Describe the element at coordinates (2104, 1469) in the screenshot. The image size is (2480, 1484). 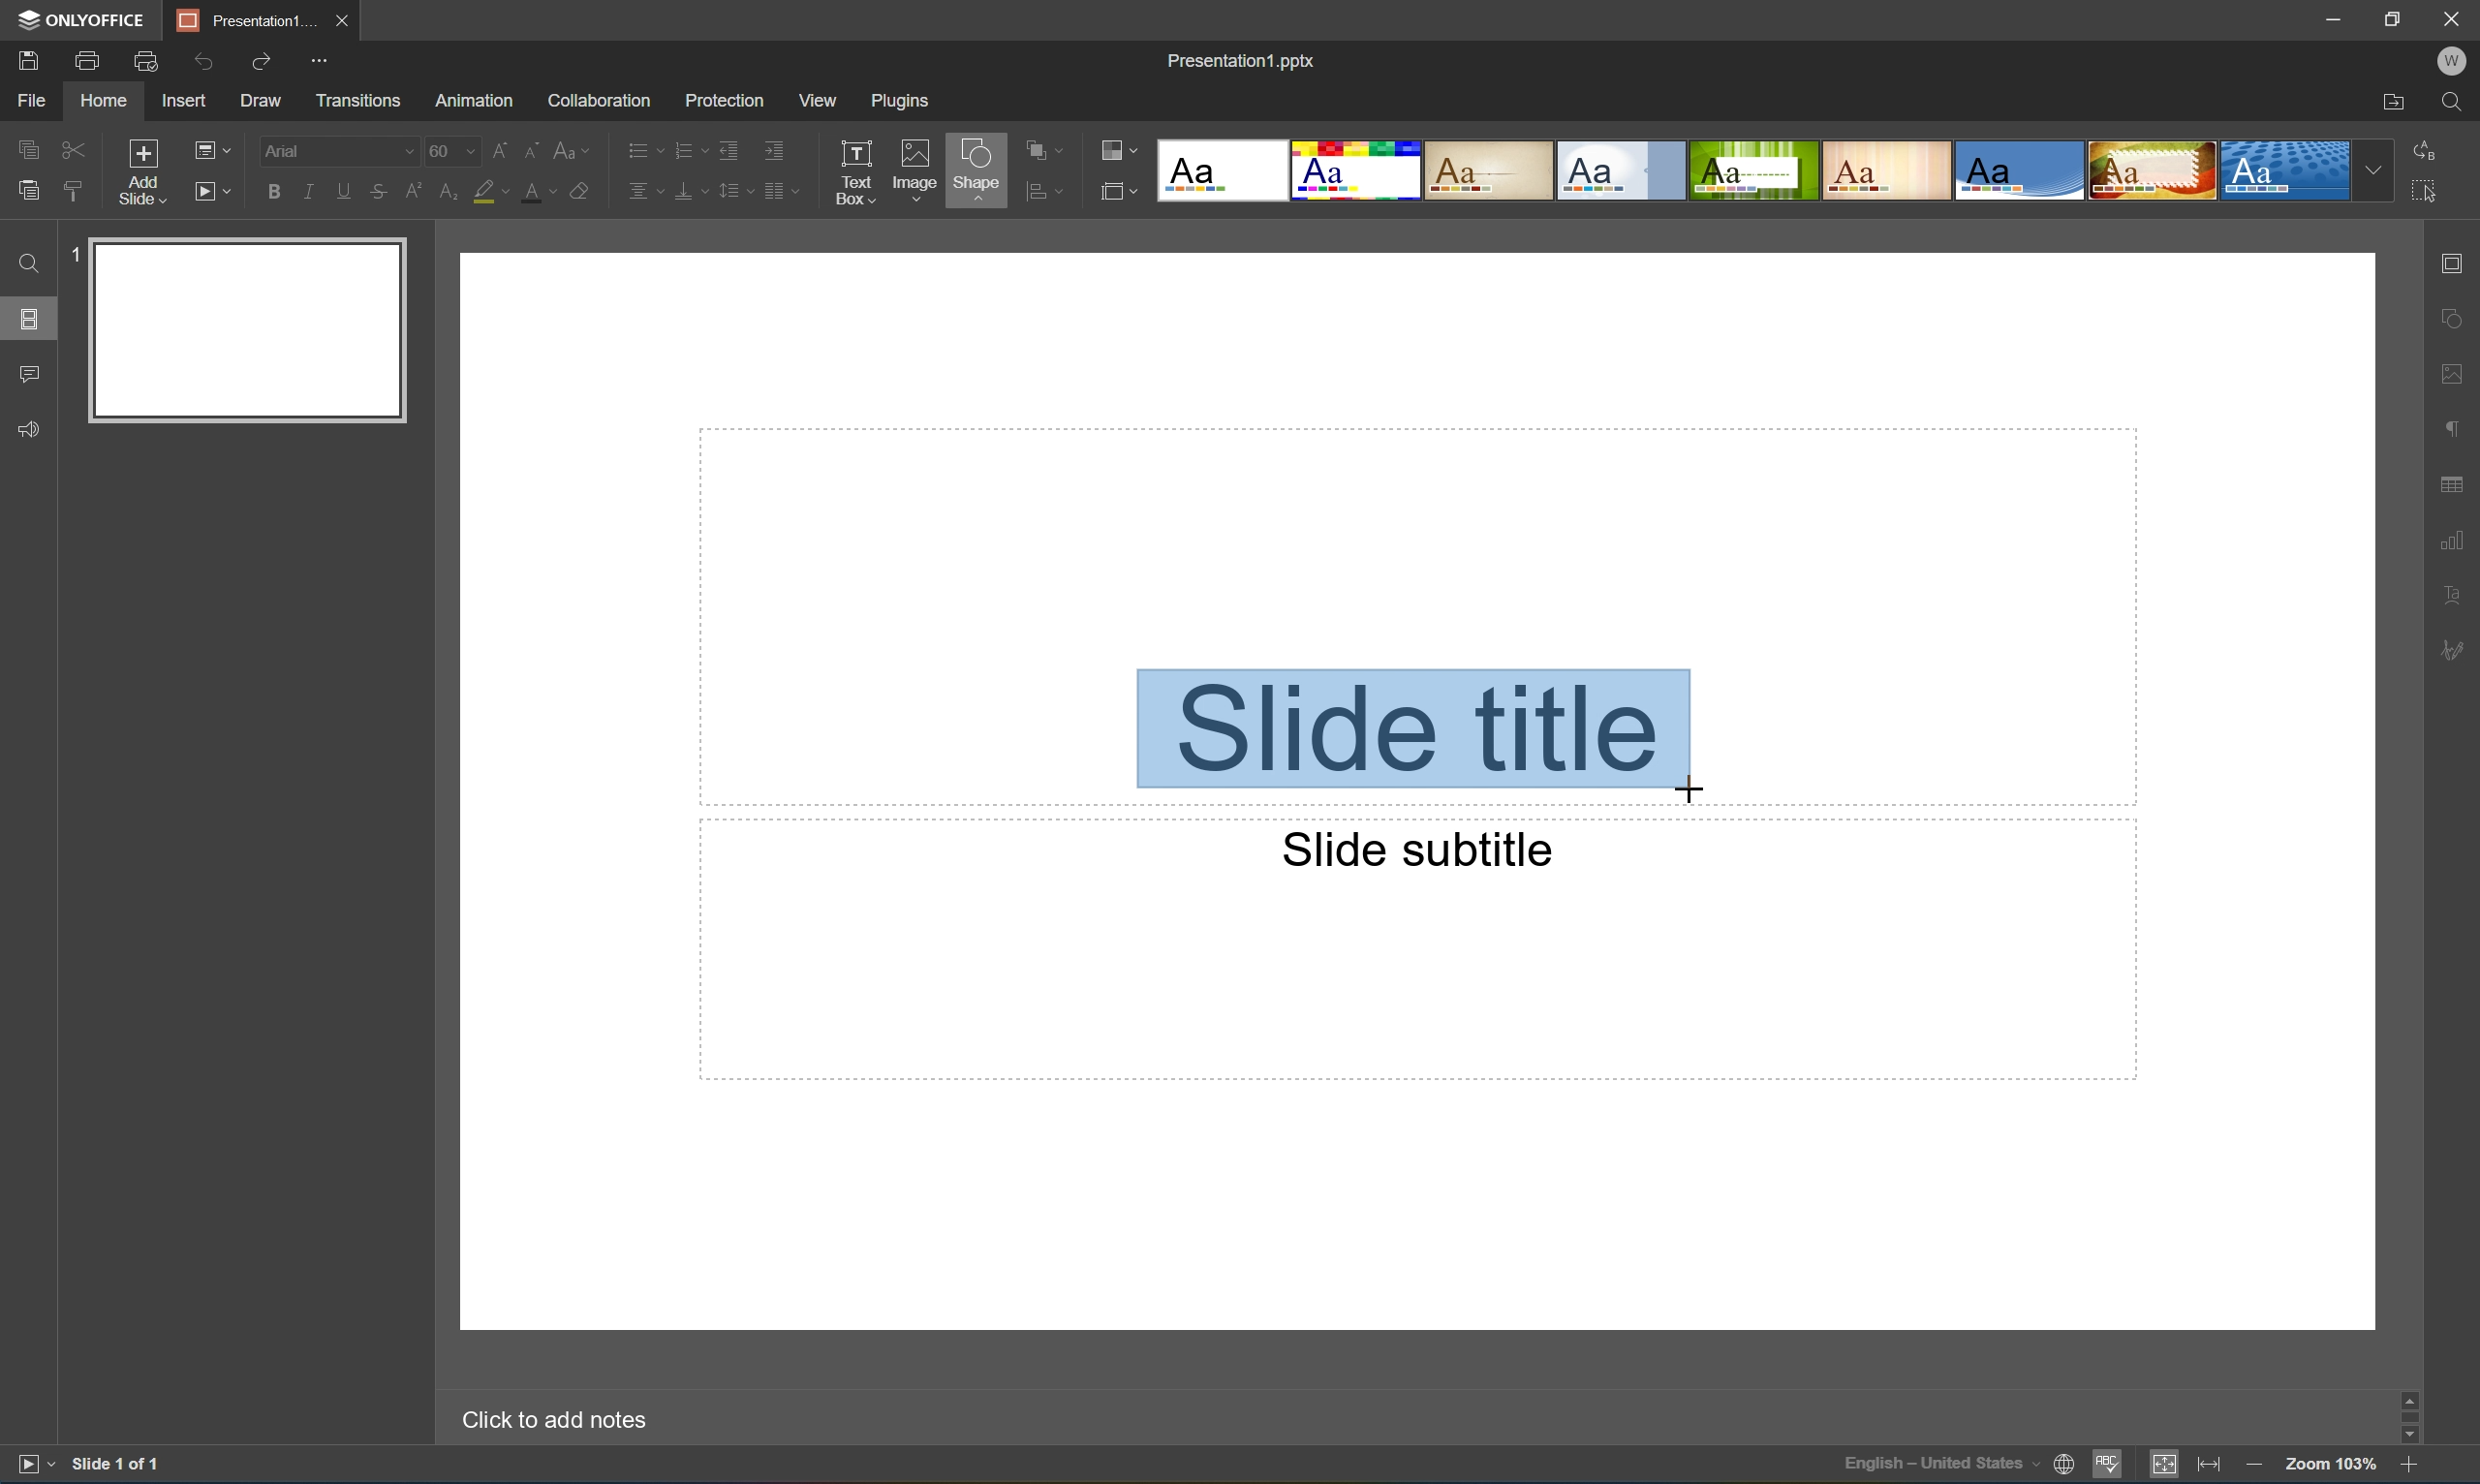
I see `Spell checking` at that location.